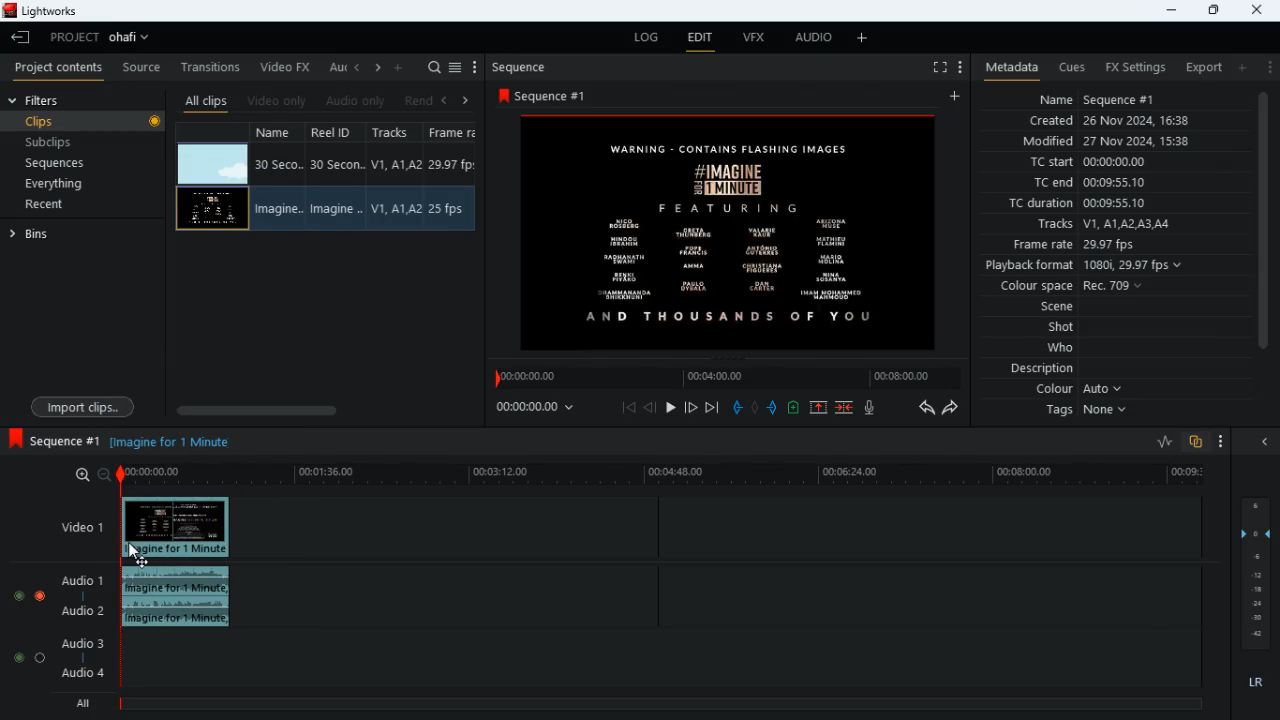 Image resolution: width=1280 pixels, height=720 pixels. I want to click on timeline tracks, so click(721, 526).